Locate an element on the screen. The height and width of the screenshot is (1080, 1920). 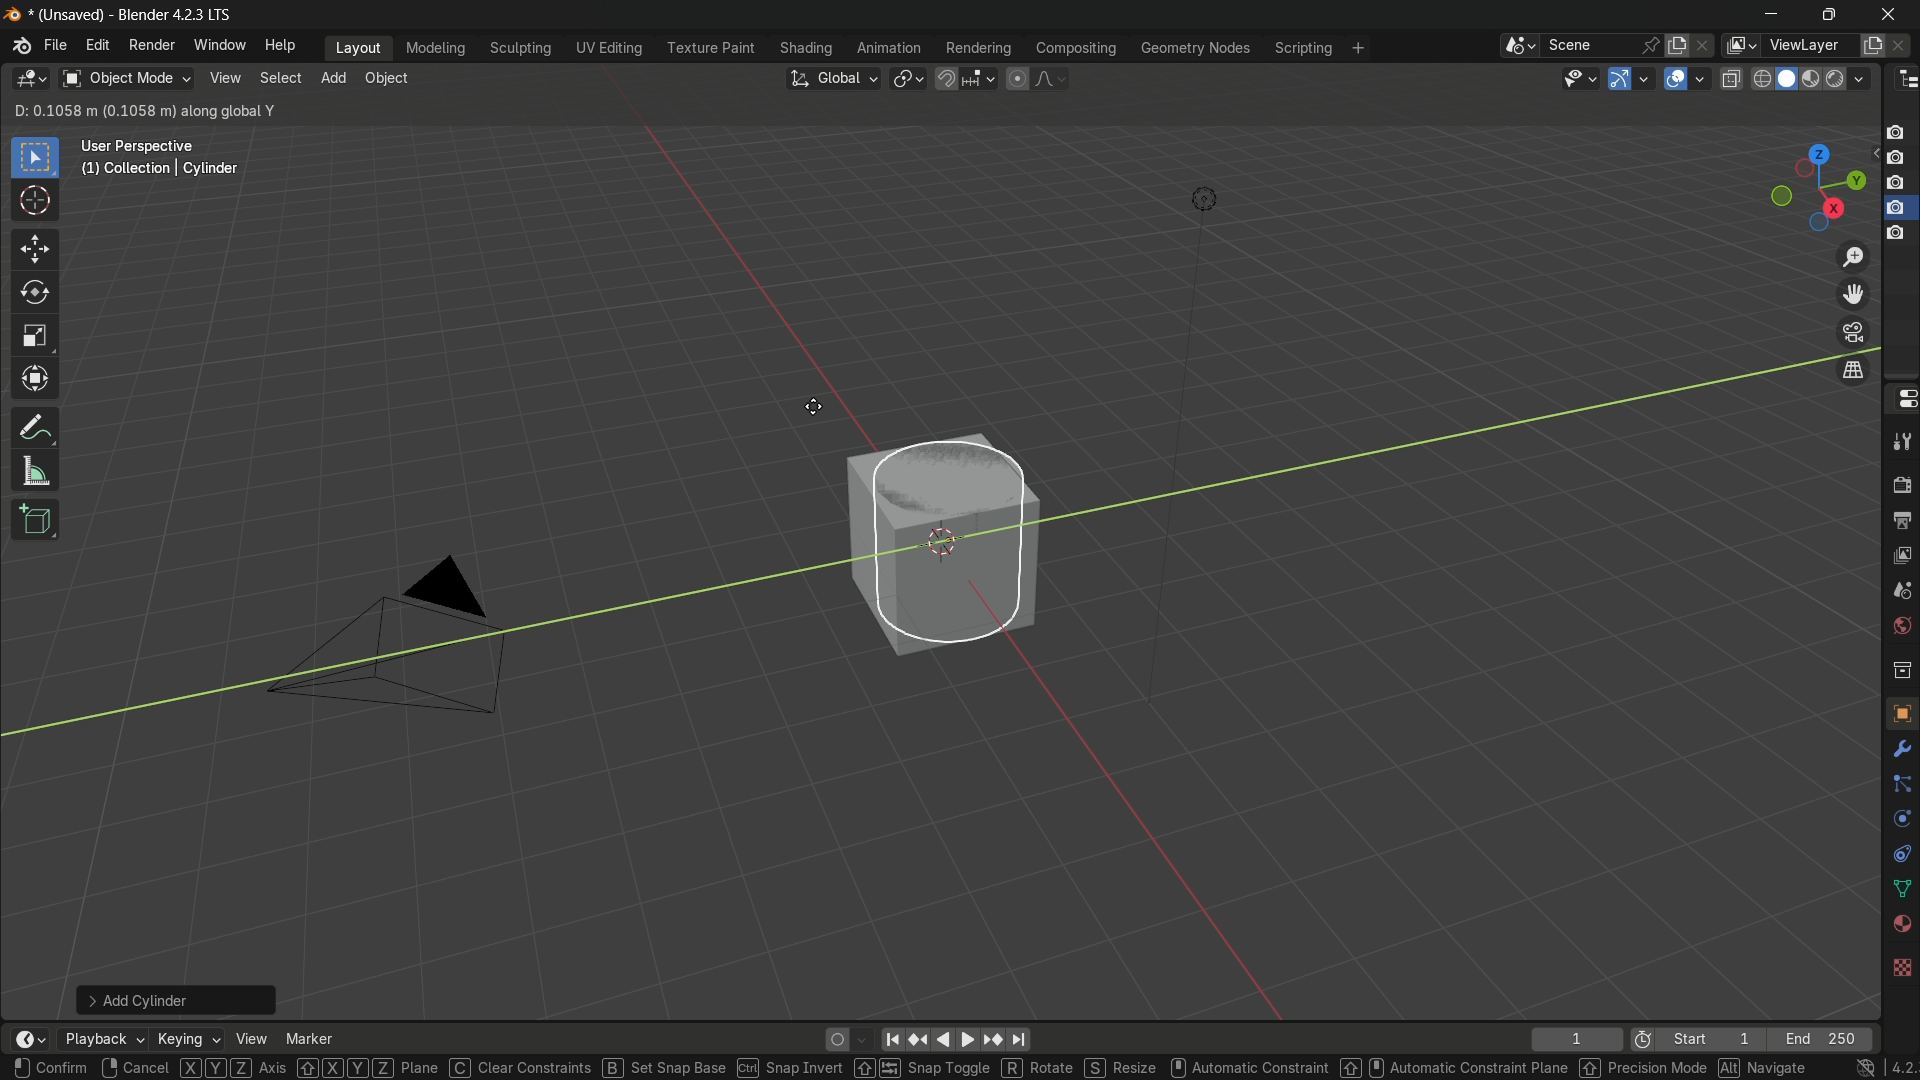
file menu is located at coordinates (55, 46).